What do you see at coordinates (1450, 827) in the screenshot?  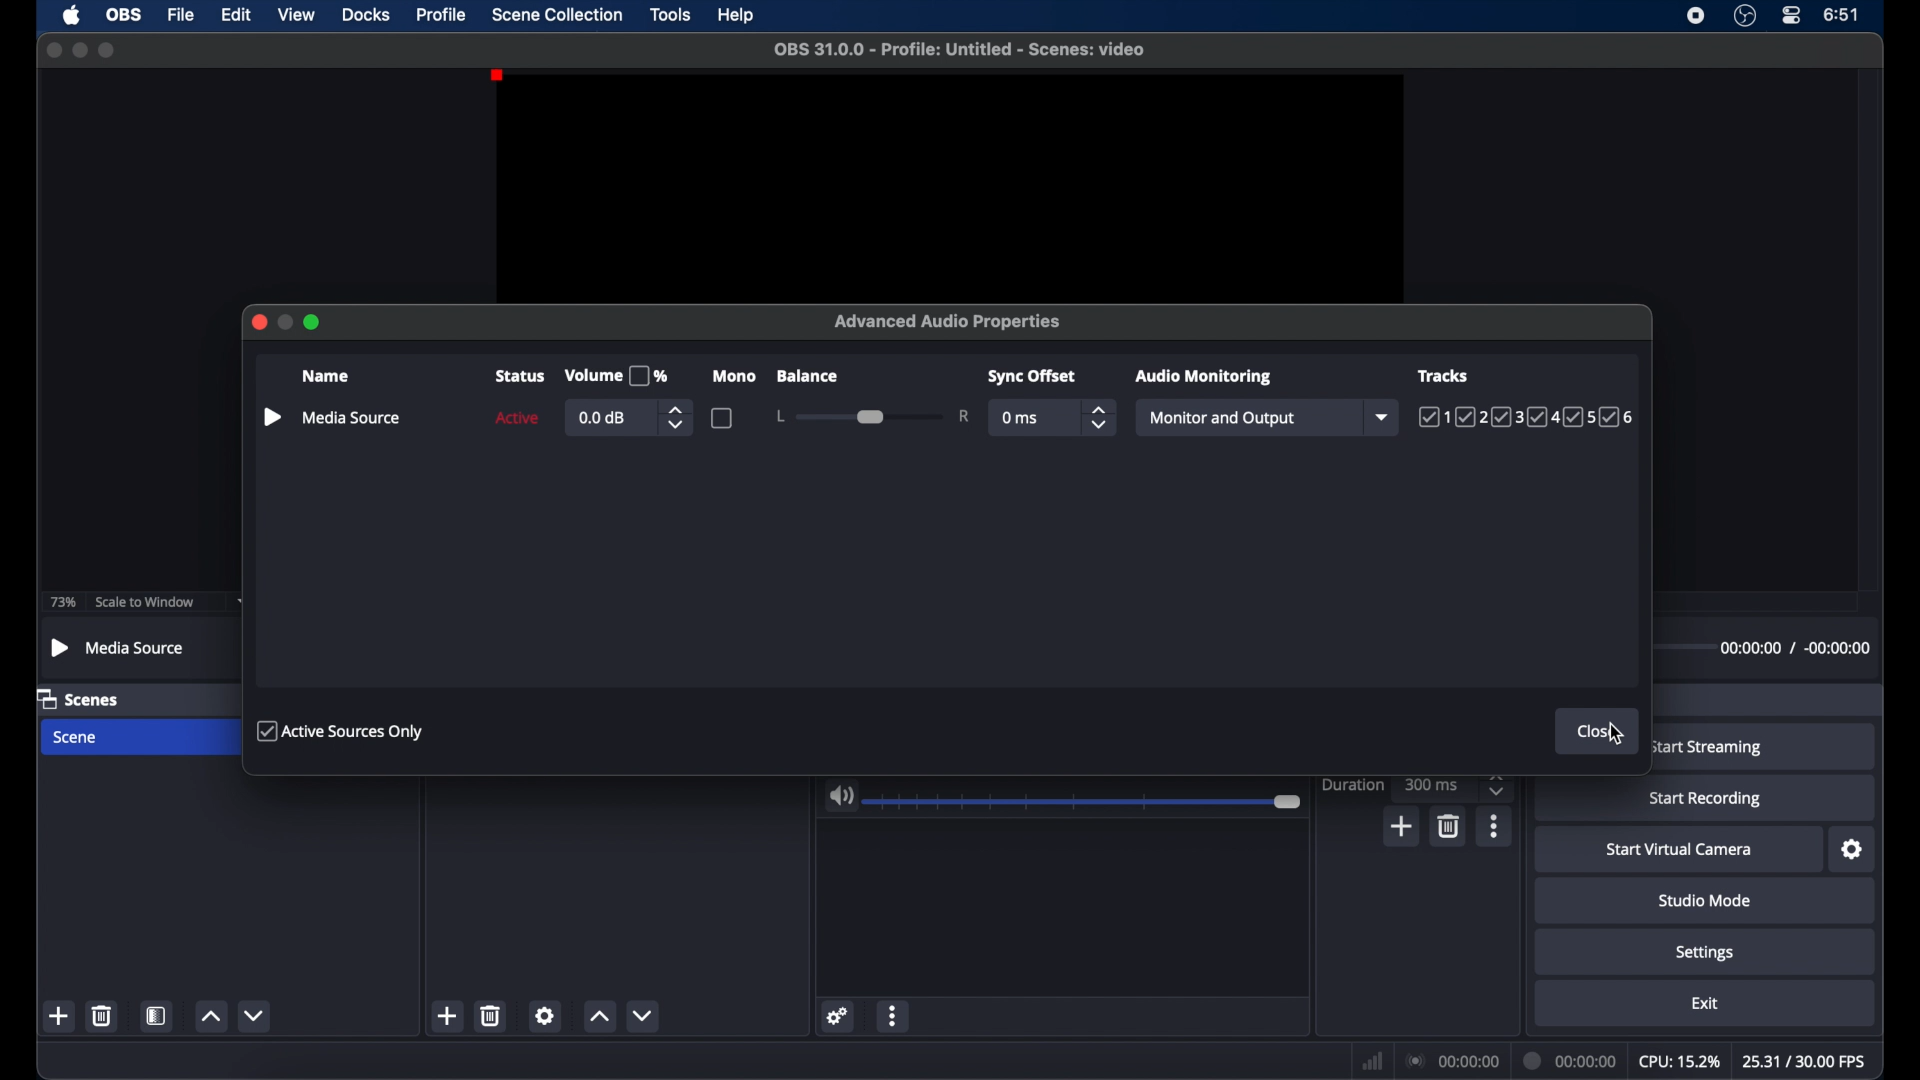 I see `delete` at bounding box center [1450, 827].